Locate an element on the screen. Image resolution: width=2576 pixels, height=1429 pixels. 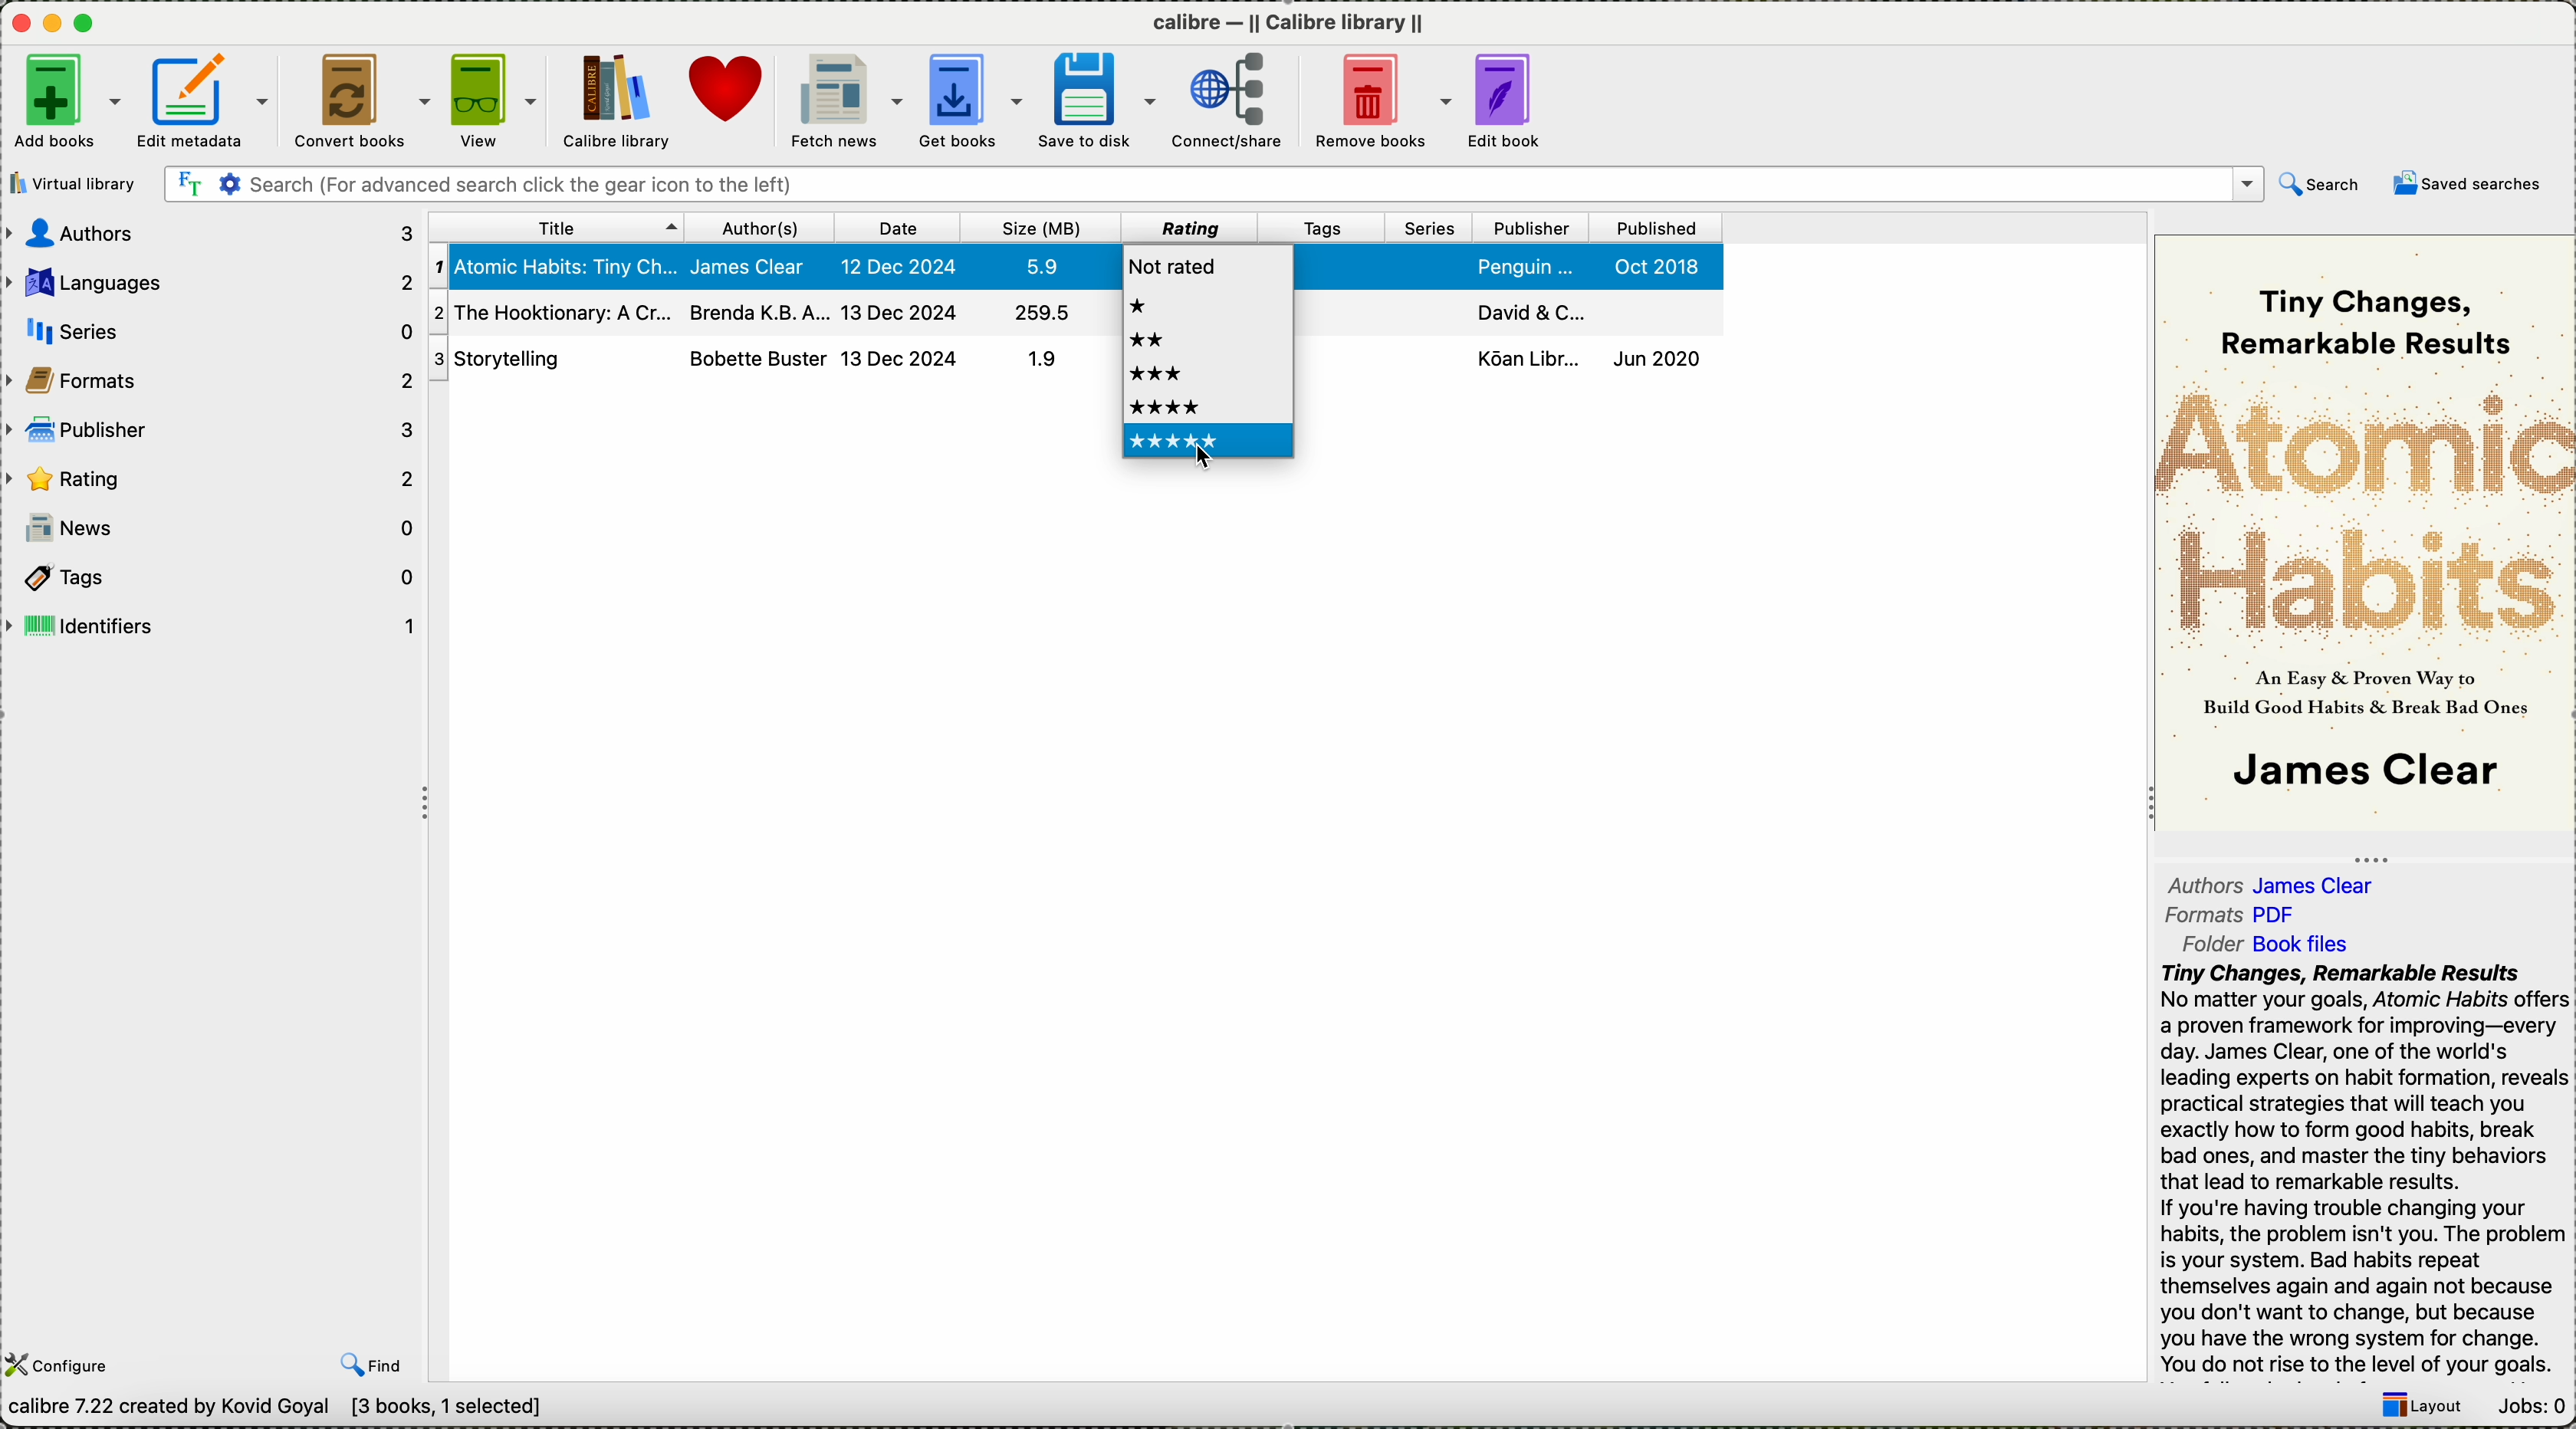
publisher is located at coordinates (209, 429).